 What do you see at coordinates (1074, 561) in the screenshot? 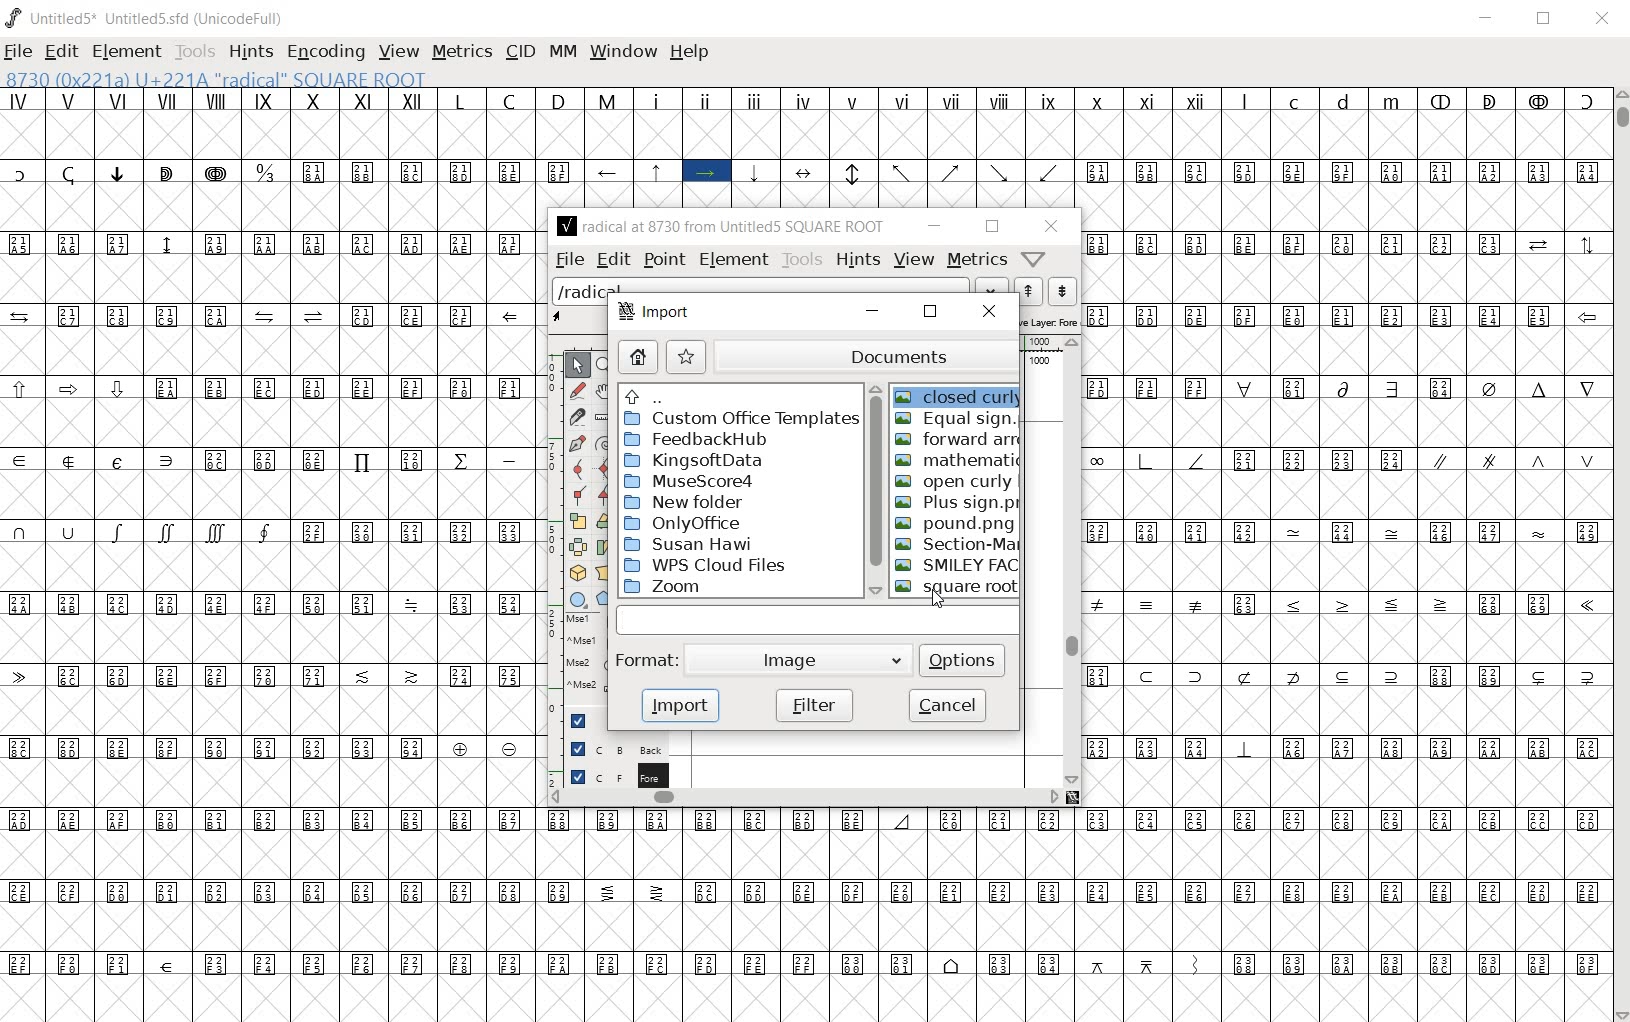
I see `scrollbar` at bounding box center [1074, 561].